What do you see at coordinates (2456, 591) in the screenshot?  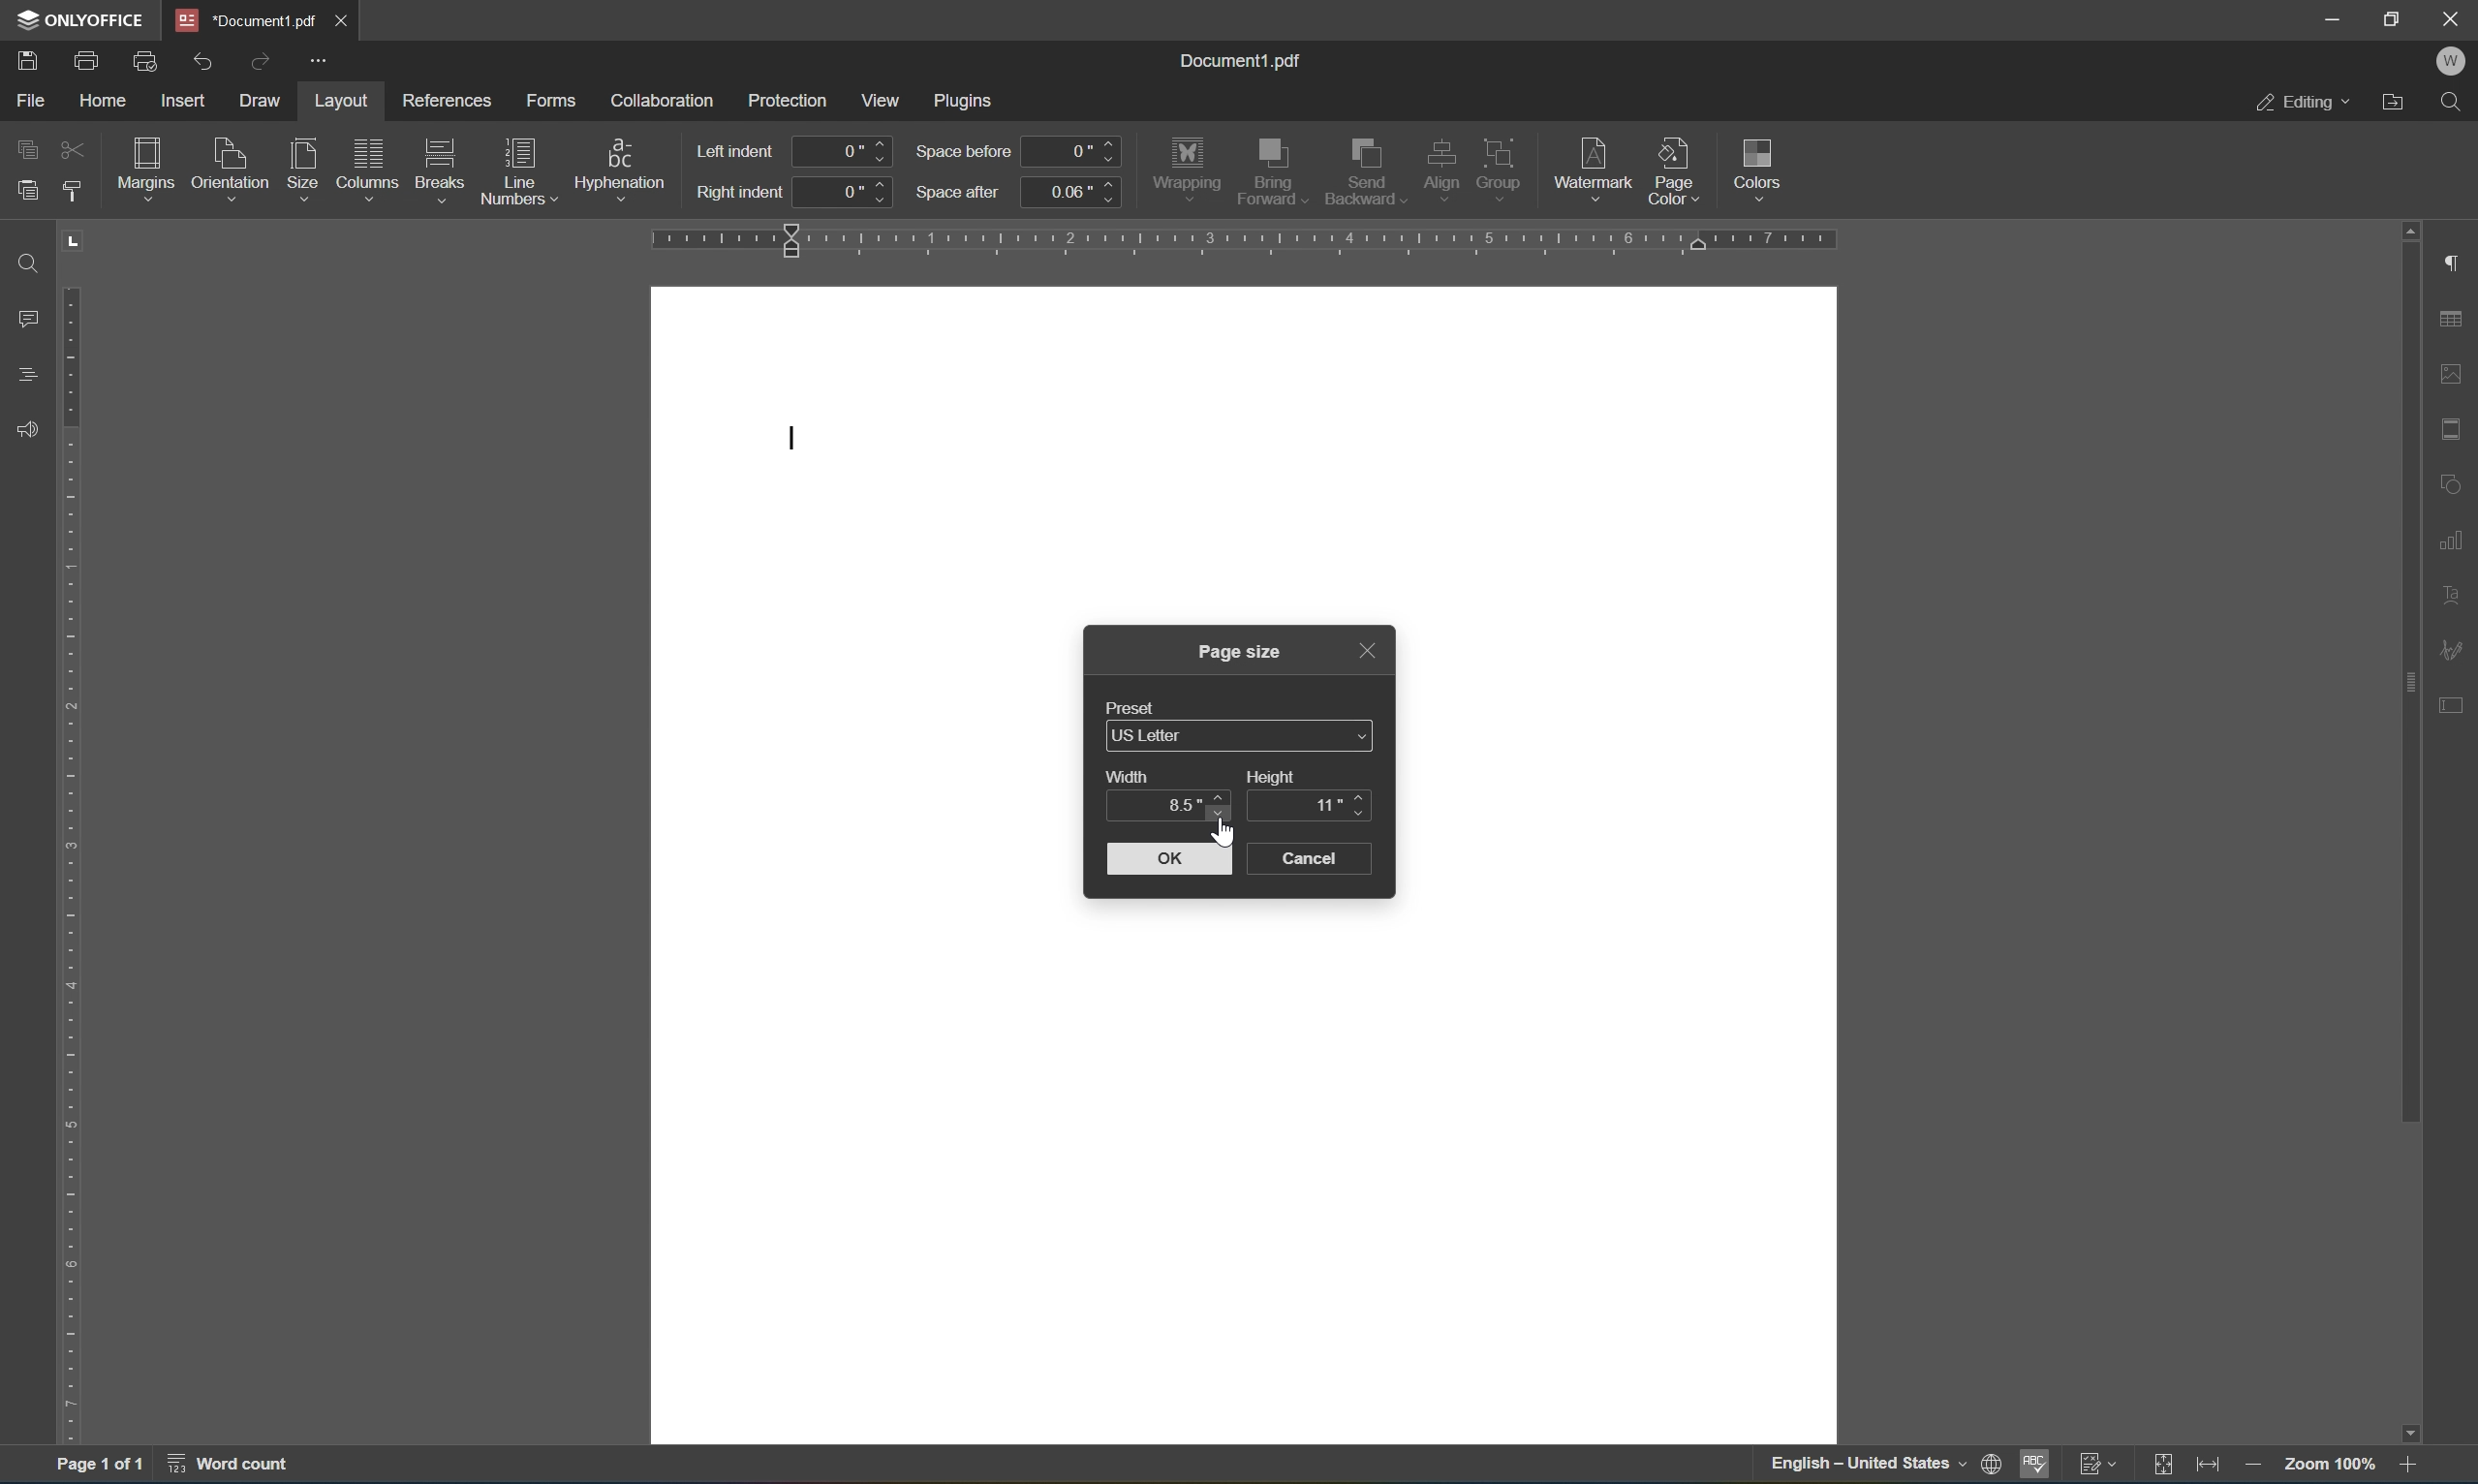 I see `text art settings` at bounding box center [2456, 591].